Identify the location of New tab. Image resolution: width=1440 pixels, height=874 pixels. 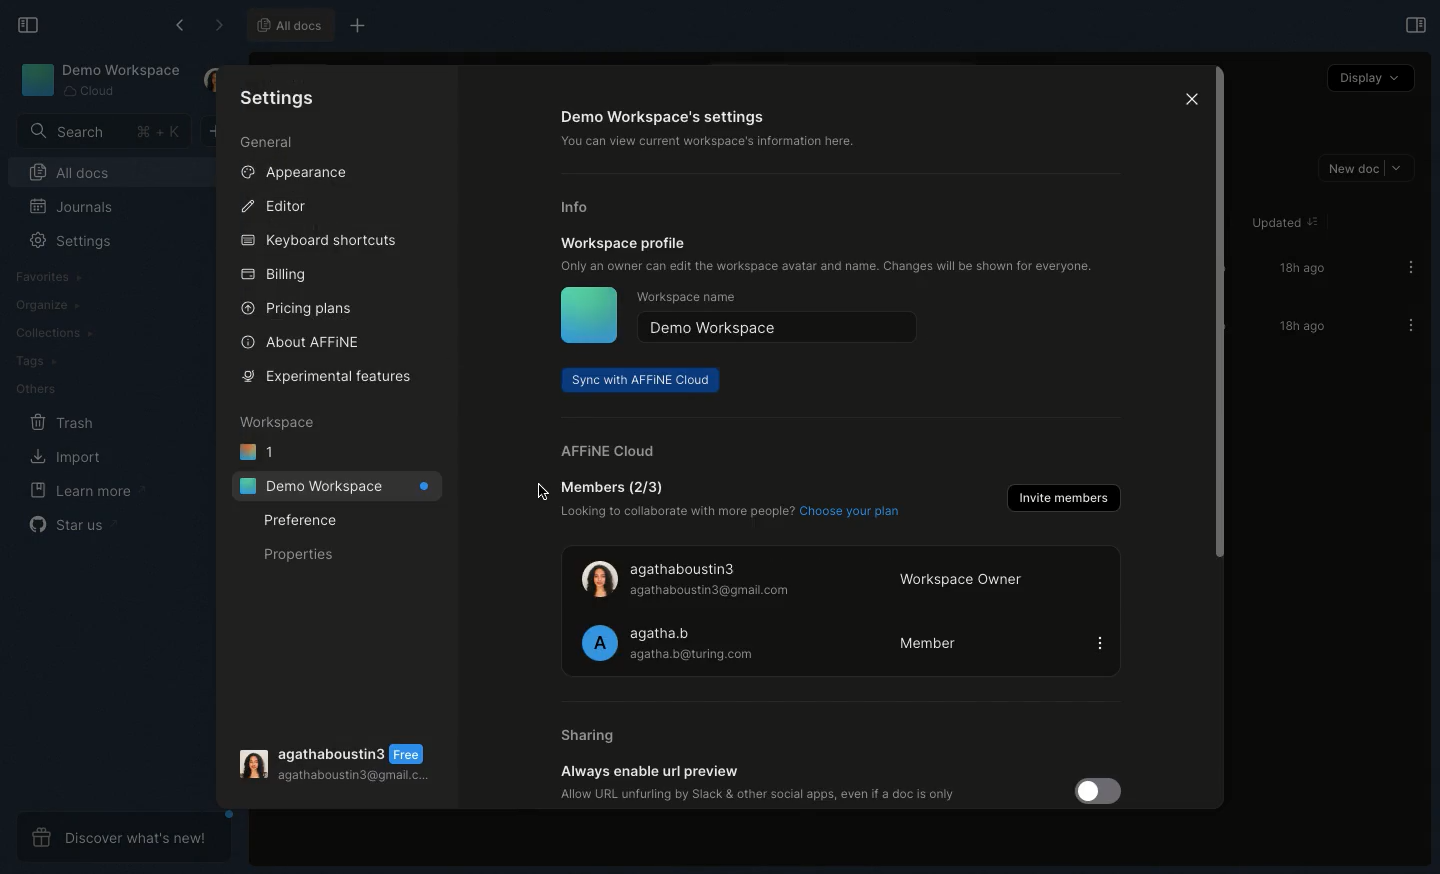
(356, 26).